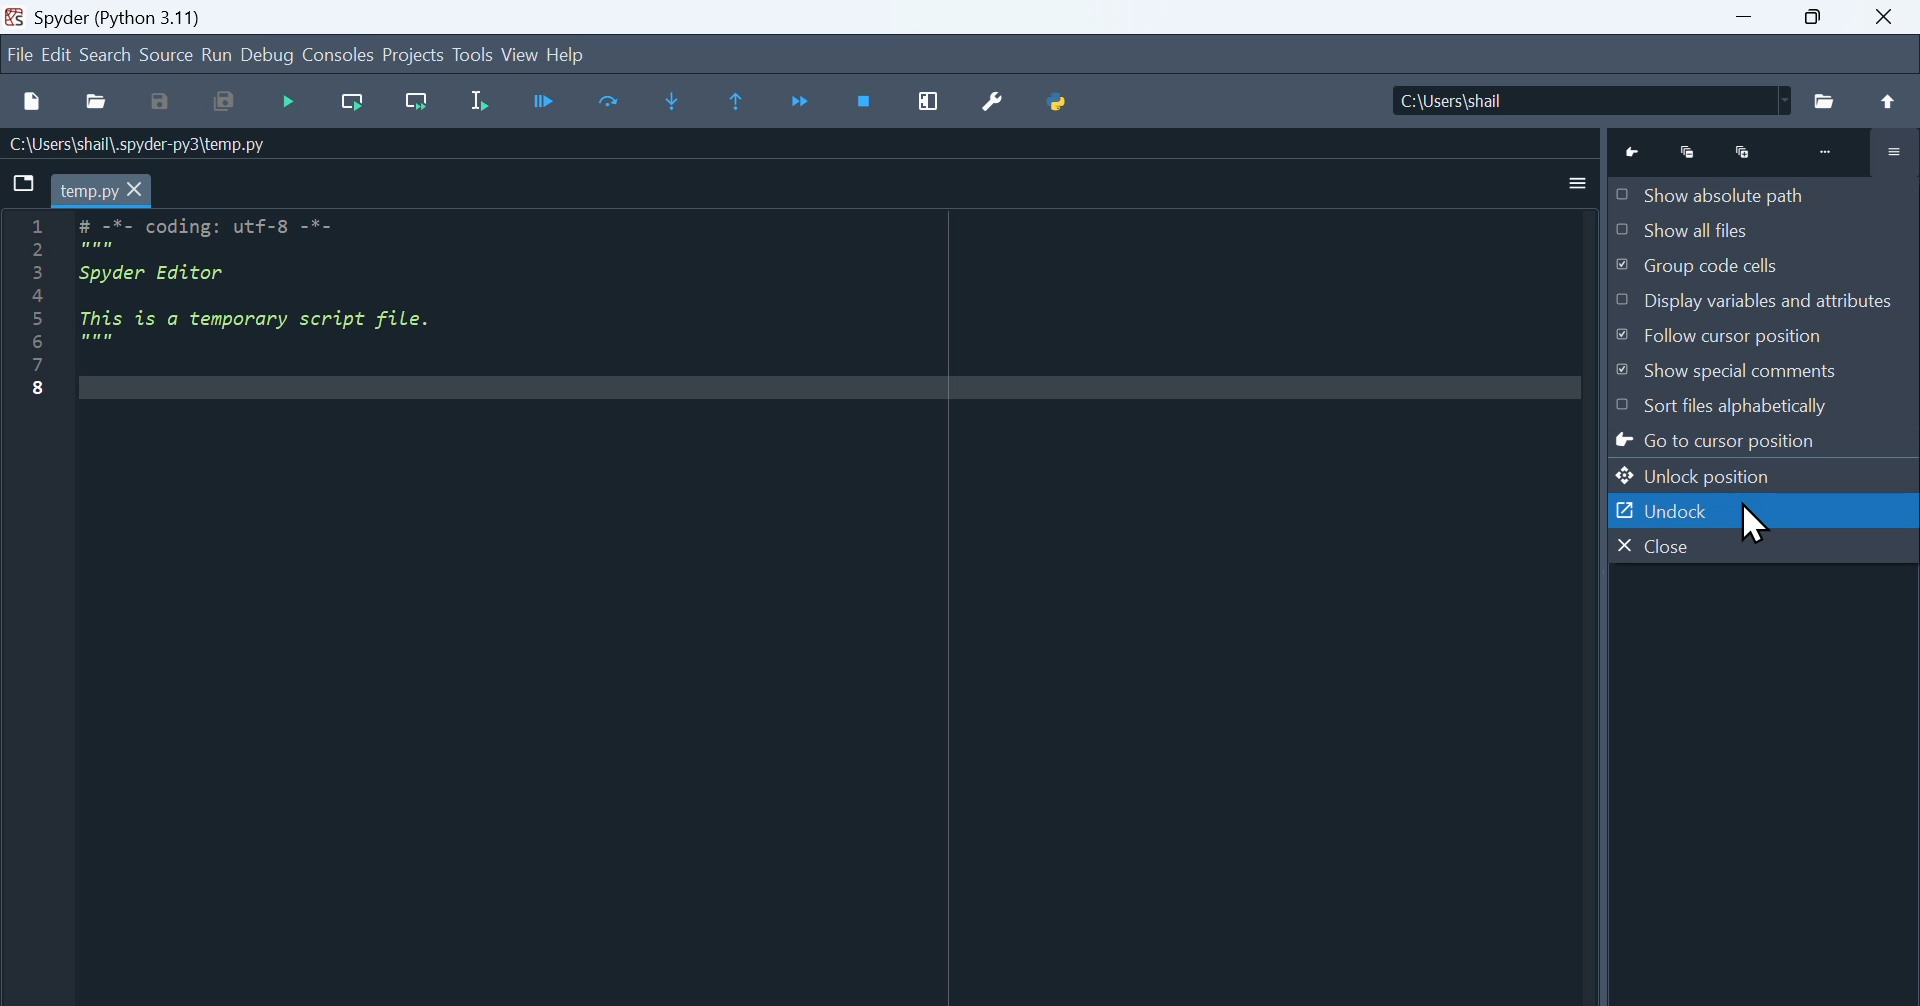 The height and width of the screenshot is (1006, 1920). I want to click on Group code cells, so click(1763, 267).